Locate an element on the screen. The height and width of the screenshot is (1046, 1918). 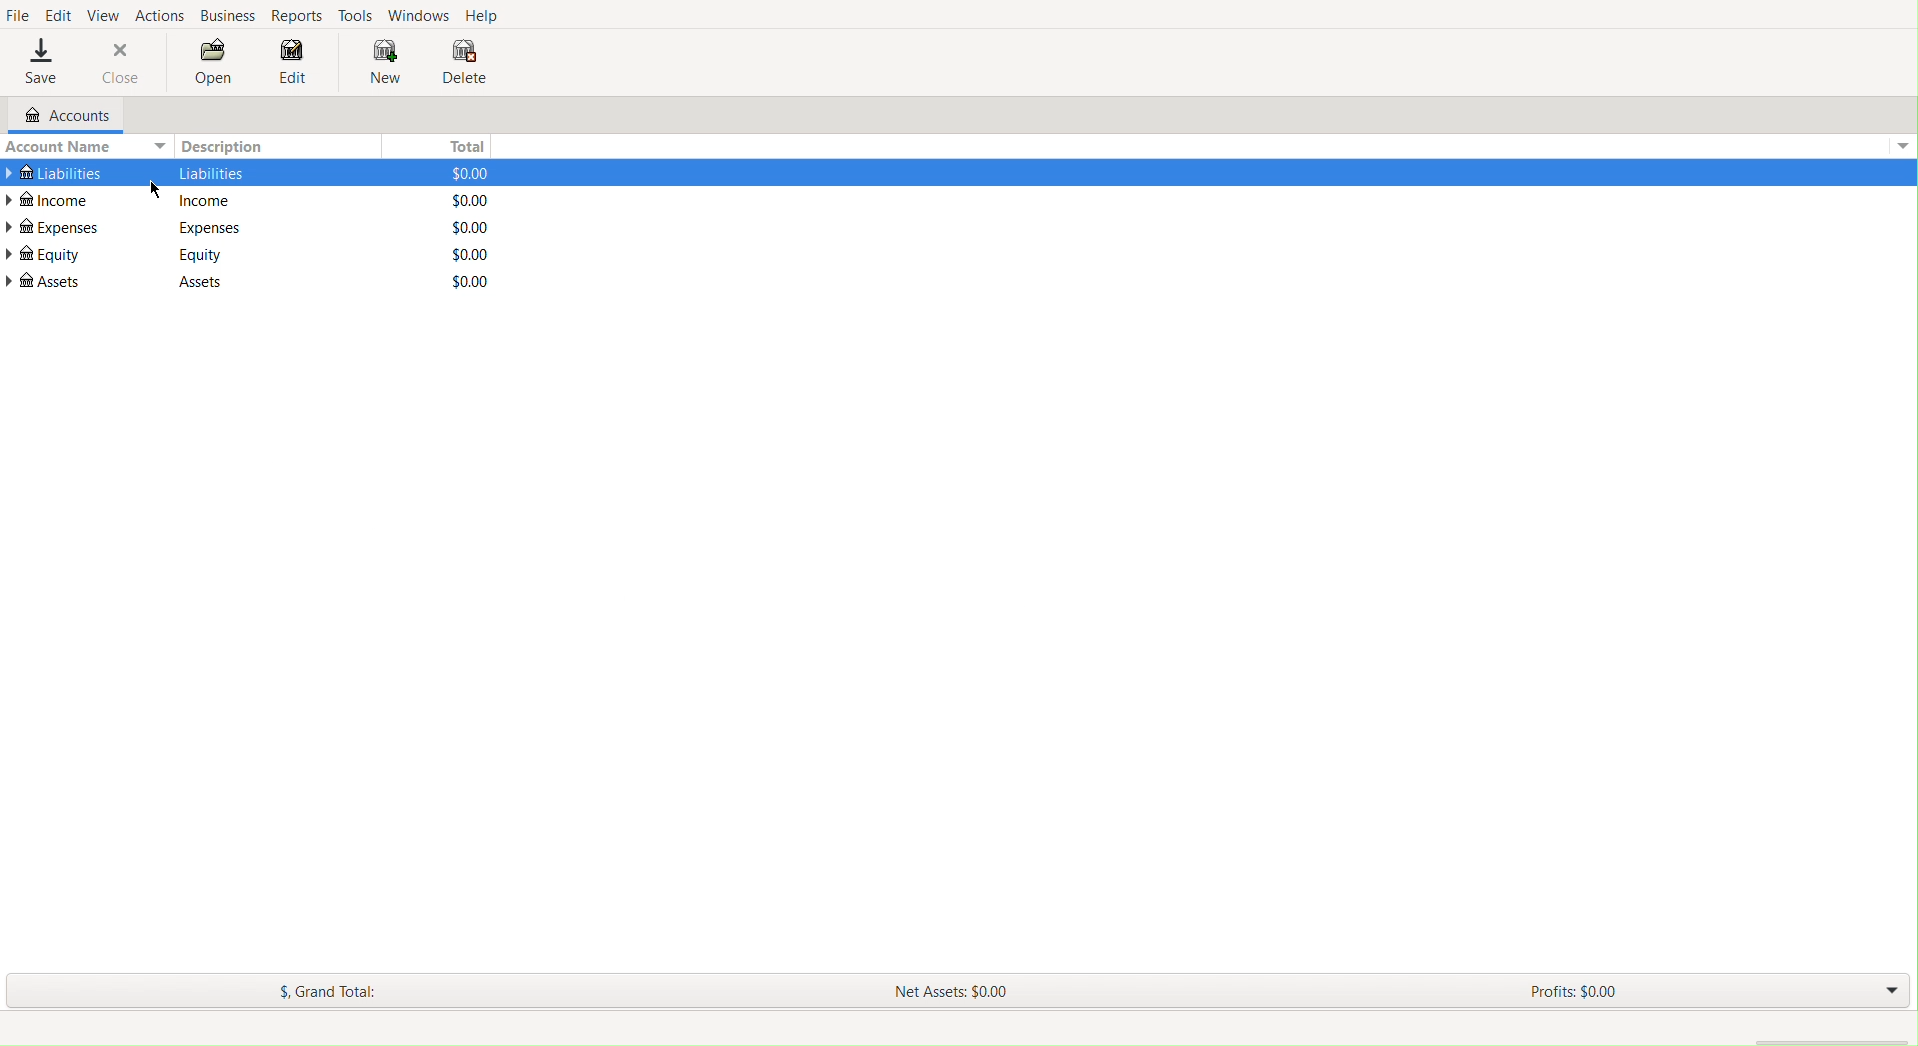
Income is located at coordinates (52, 199).